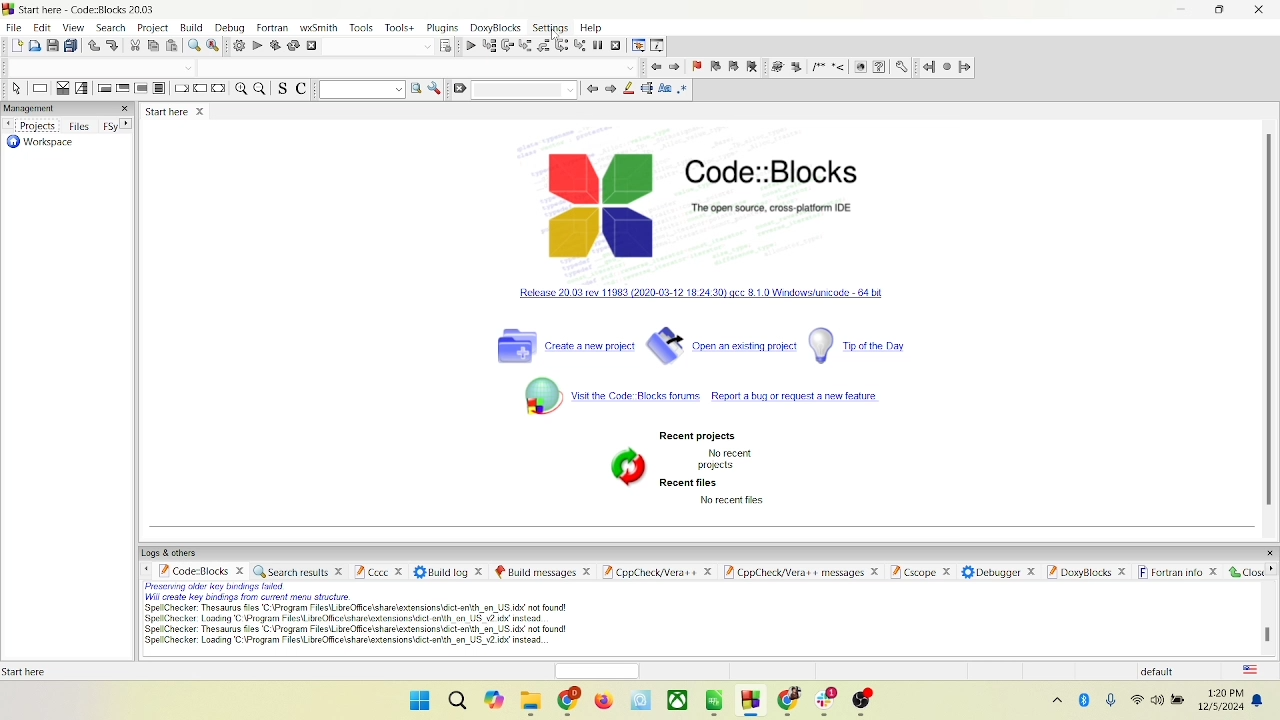  Describe the element at coordinates (15, 45) in the screenshot. I see `new` at that location.